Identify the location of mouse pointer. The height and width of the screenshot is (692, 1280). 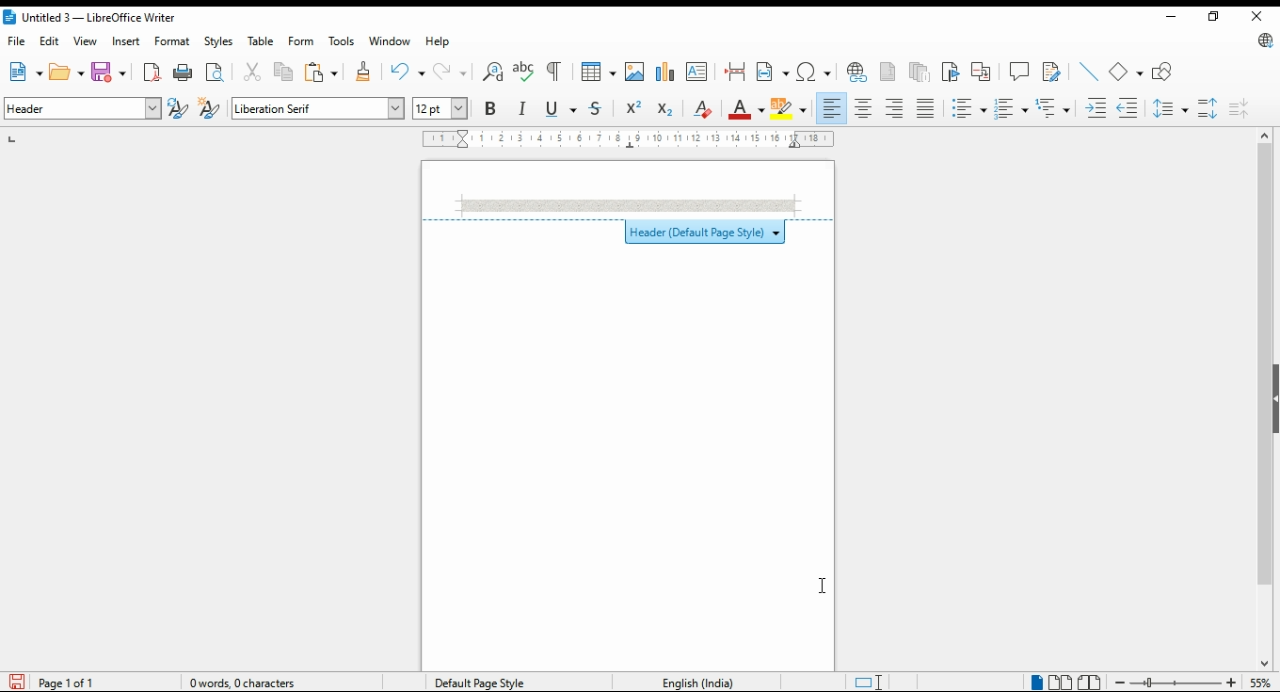
(824, 588).